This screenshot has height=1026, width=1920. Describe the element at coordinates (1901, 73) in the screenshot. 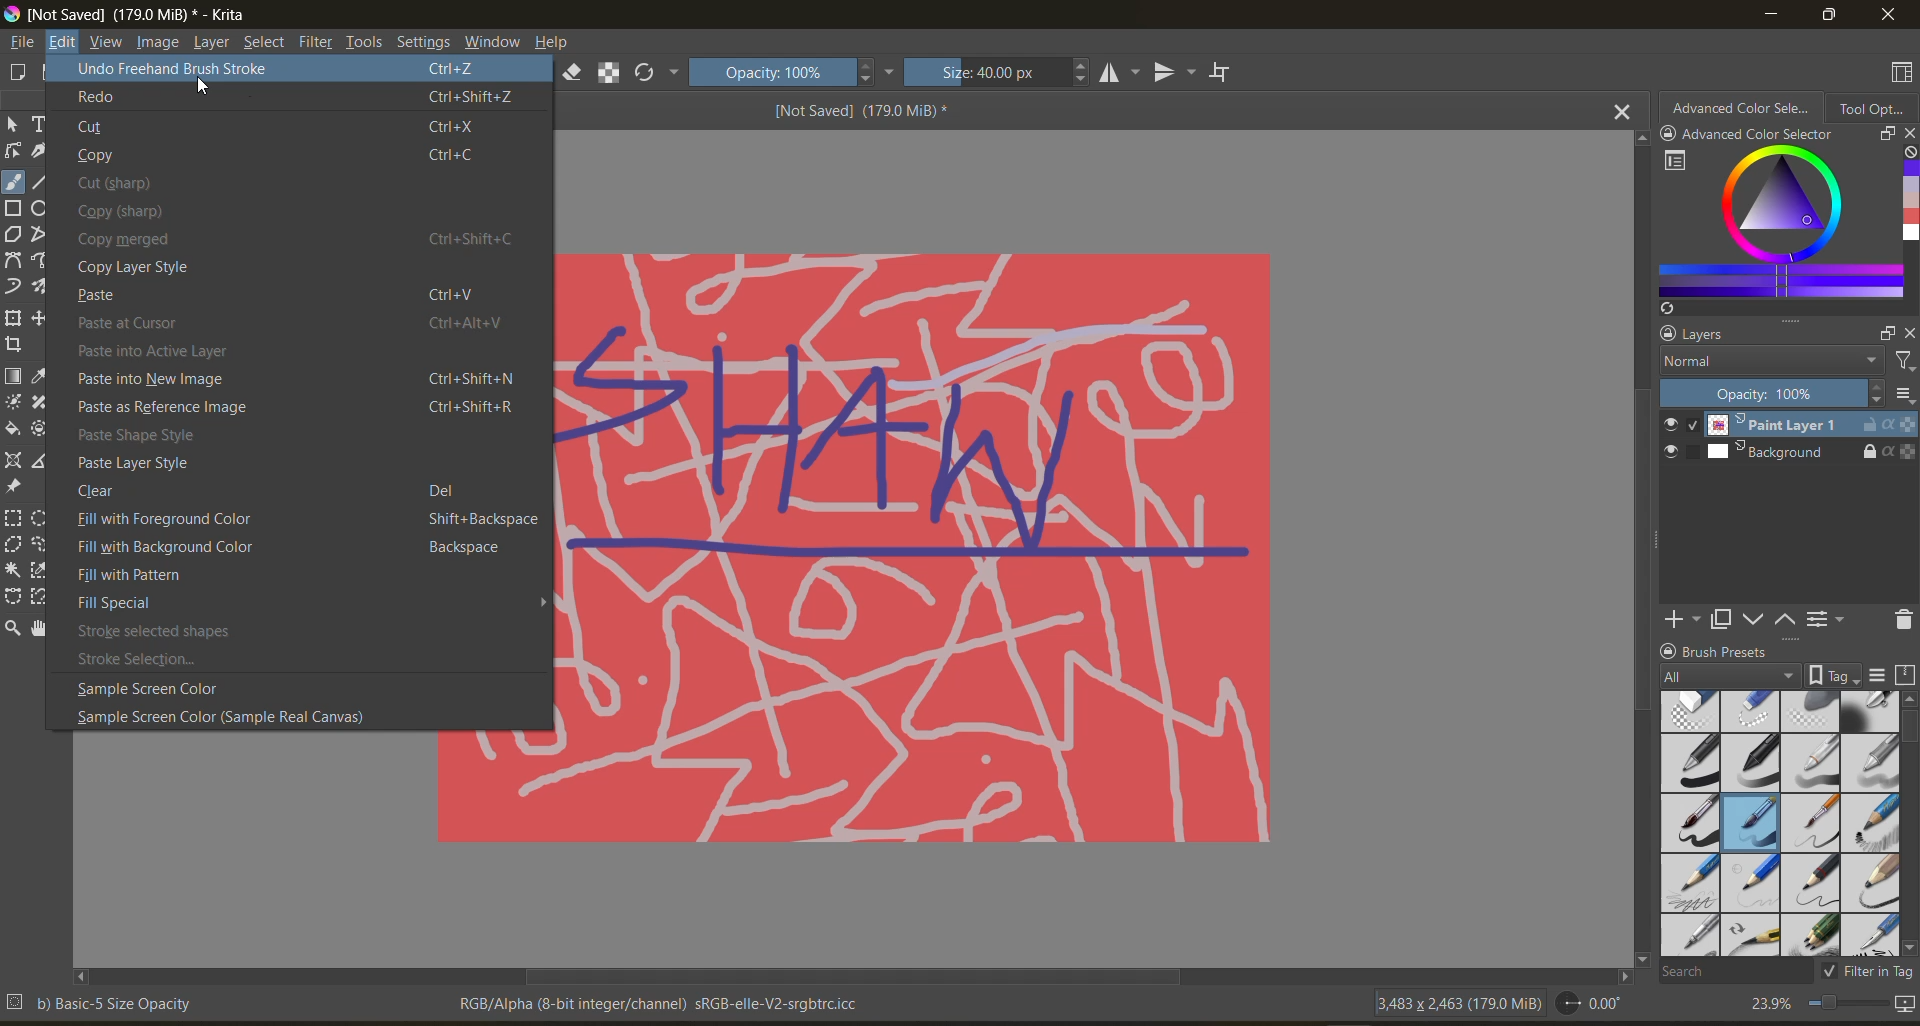

I see `choose workspace` at that location.